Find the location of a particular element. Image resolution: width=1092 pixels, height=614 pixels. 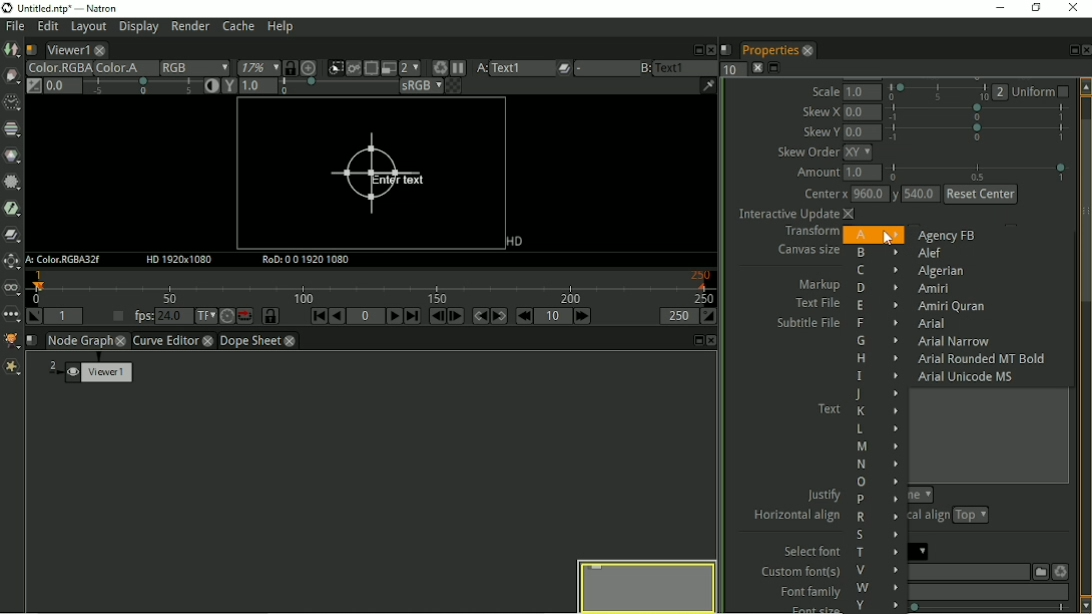

Color.RGBA is located at coordinates (57, 68).